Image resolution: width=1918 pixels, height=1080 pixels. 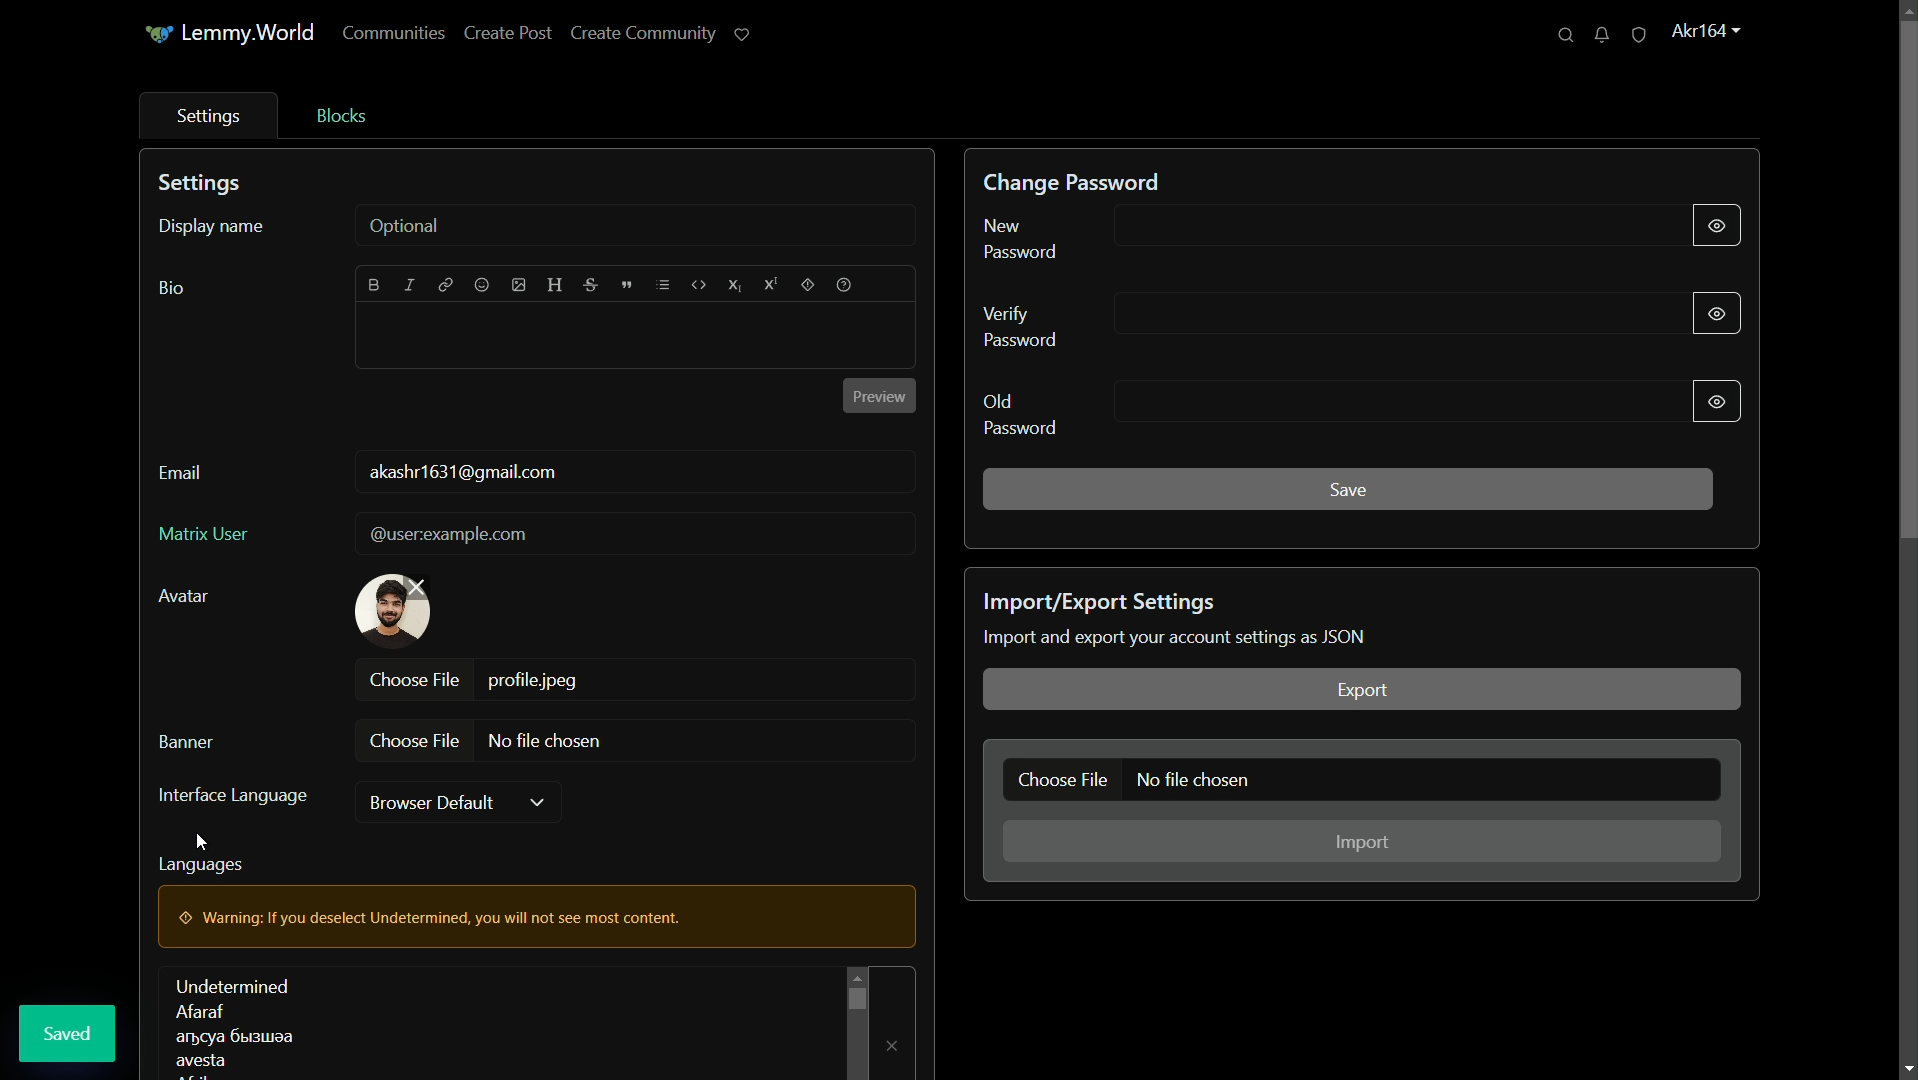 What do you see at coordinates (1715, 221) in the screenshot?
I see `show` at bounding box center [1715, 221].